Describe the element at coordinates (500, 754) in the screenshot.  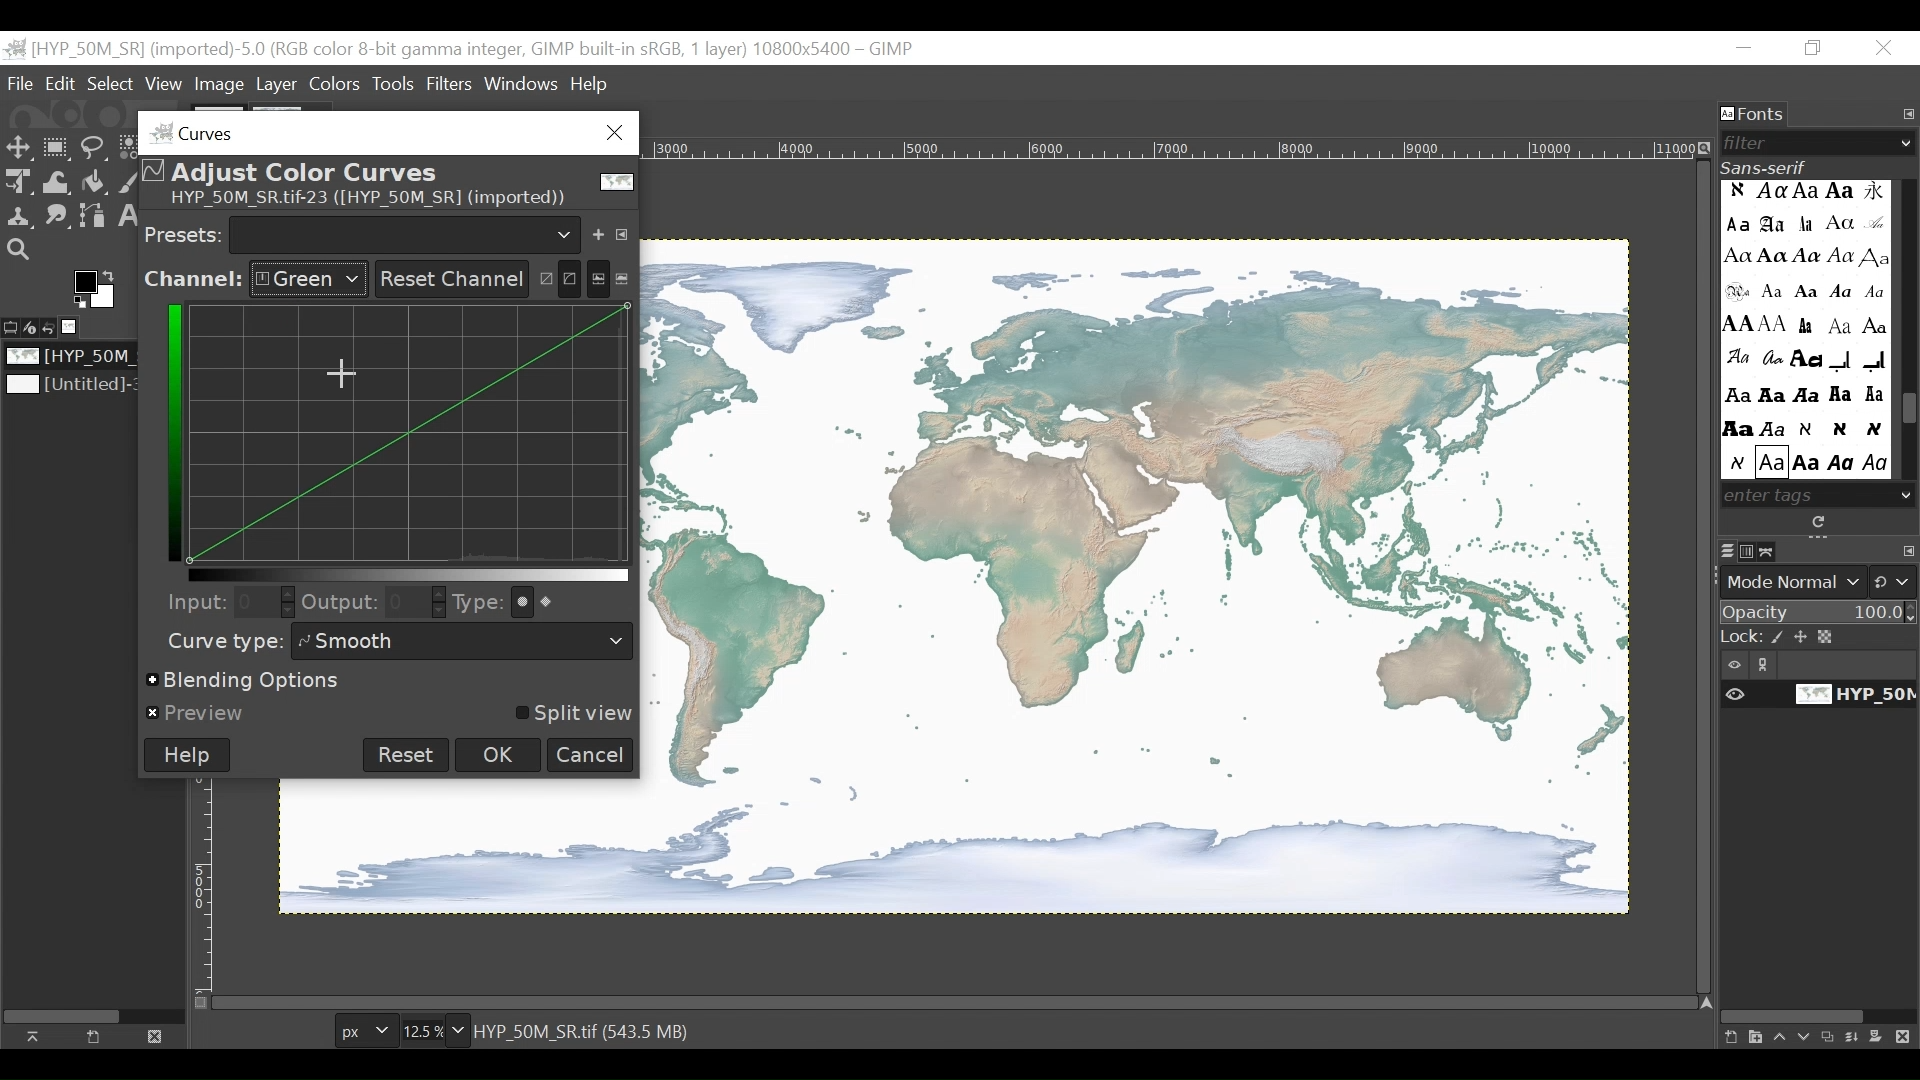
I see `OK` at that location.